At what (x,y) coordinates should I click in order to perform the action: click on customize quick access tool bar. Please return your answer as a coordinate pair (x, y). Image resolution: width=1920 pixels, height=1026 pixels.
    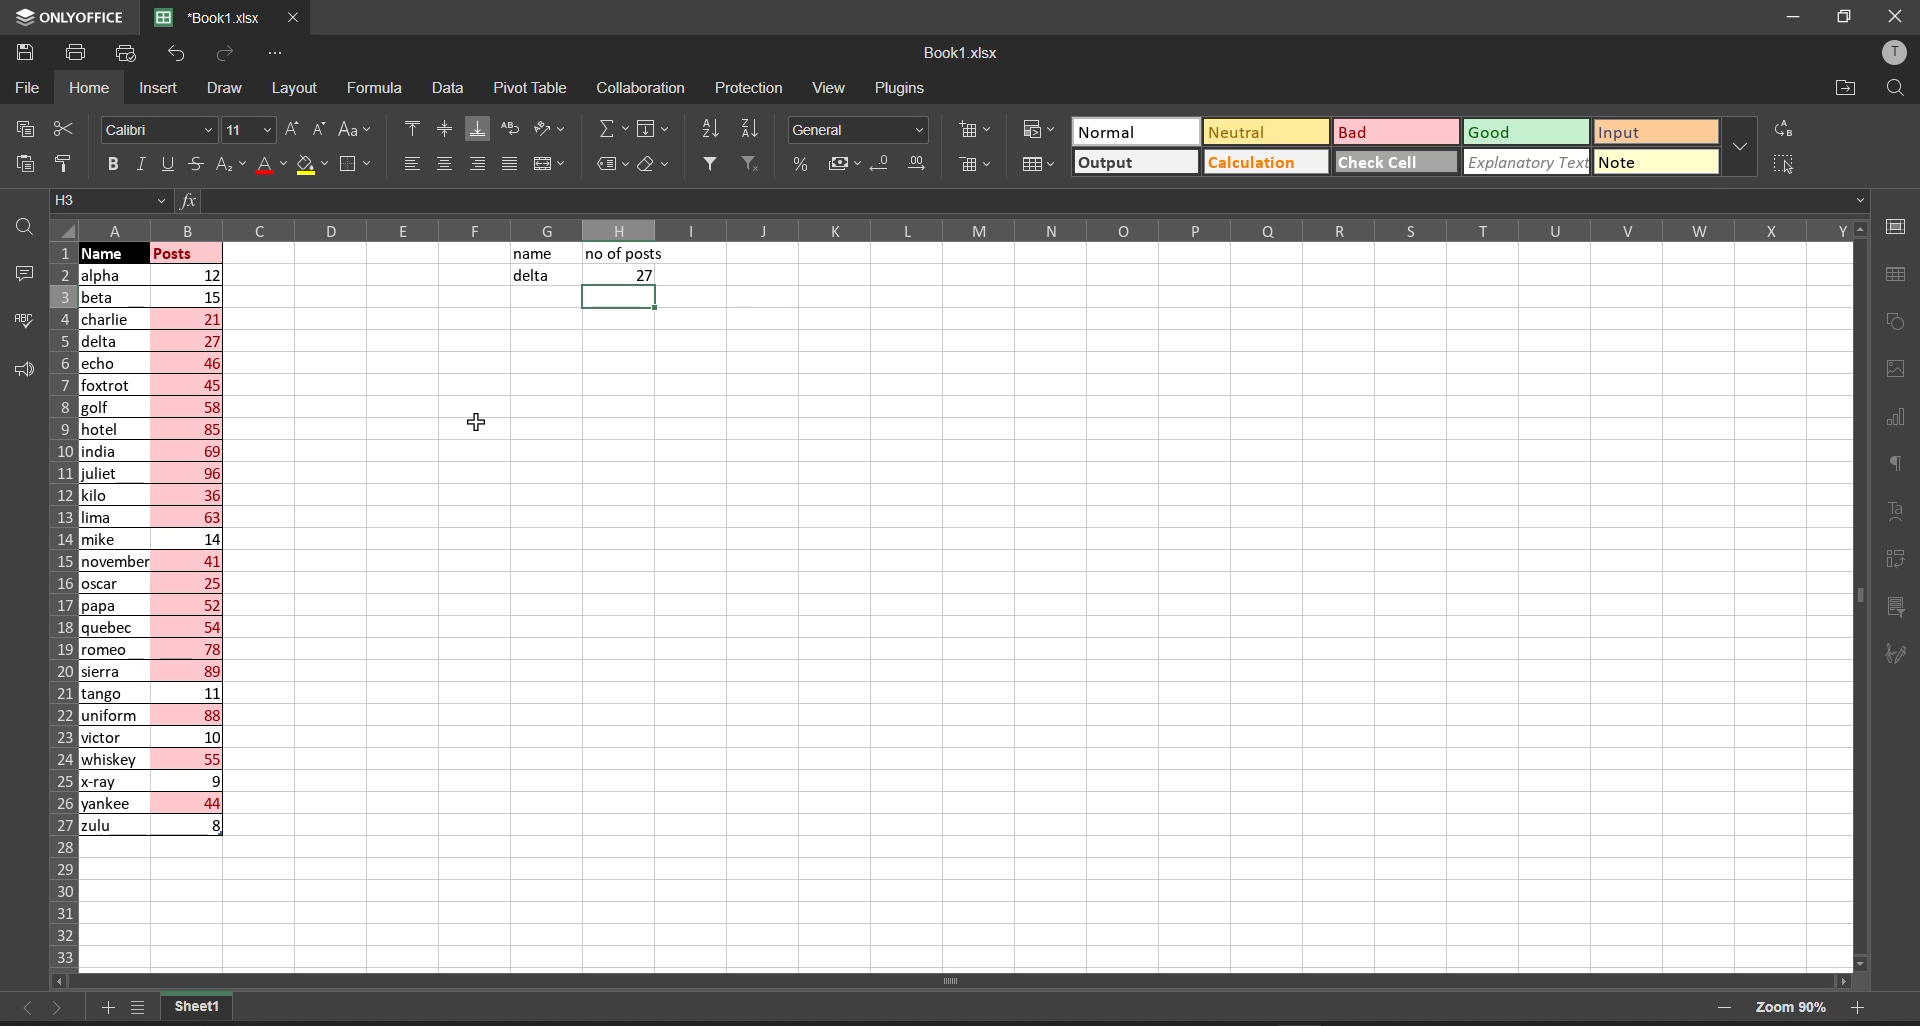
    Looking at the image, I should click on (276, 51).